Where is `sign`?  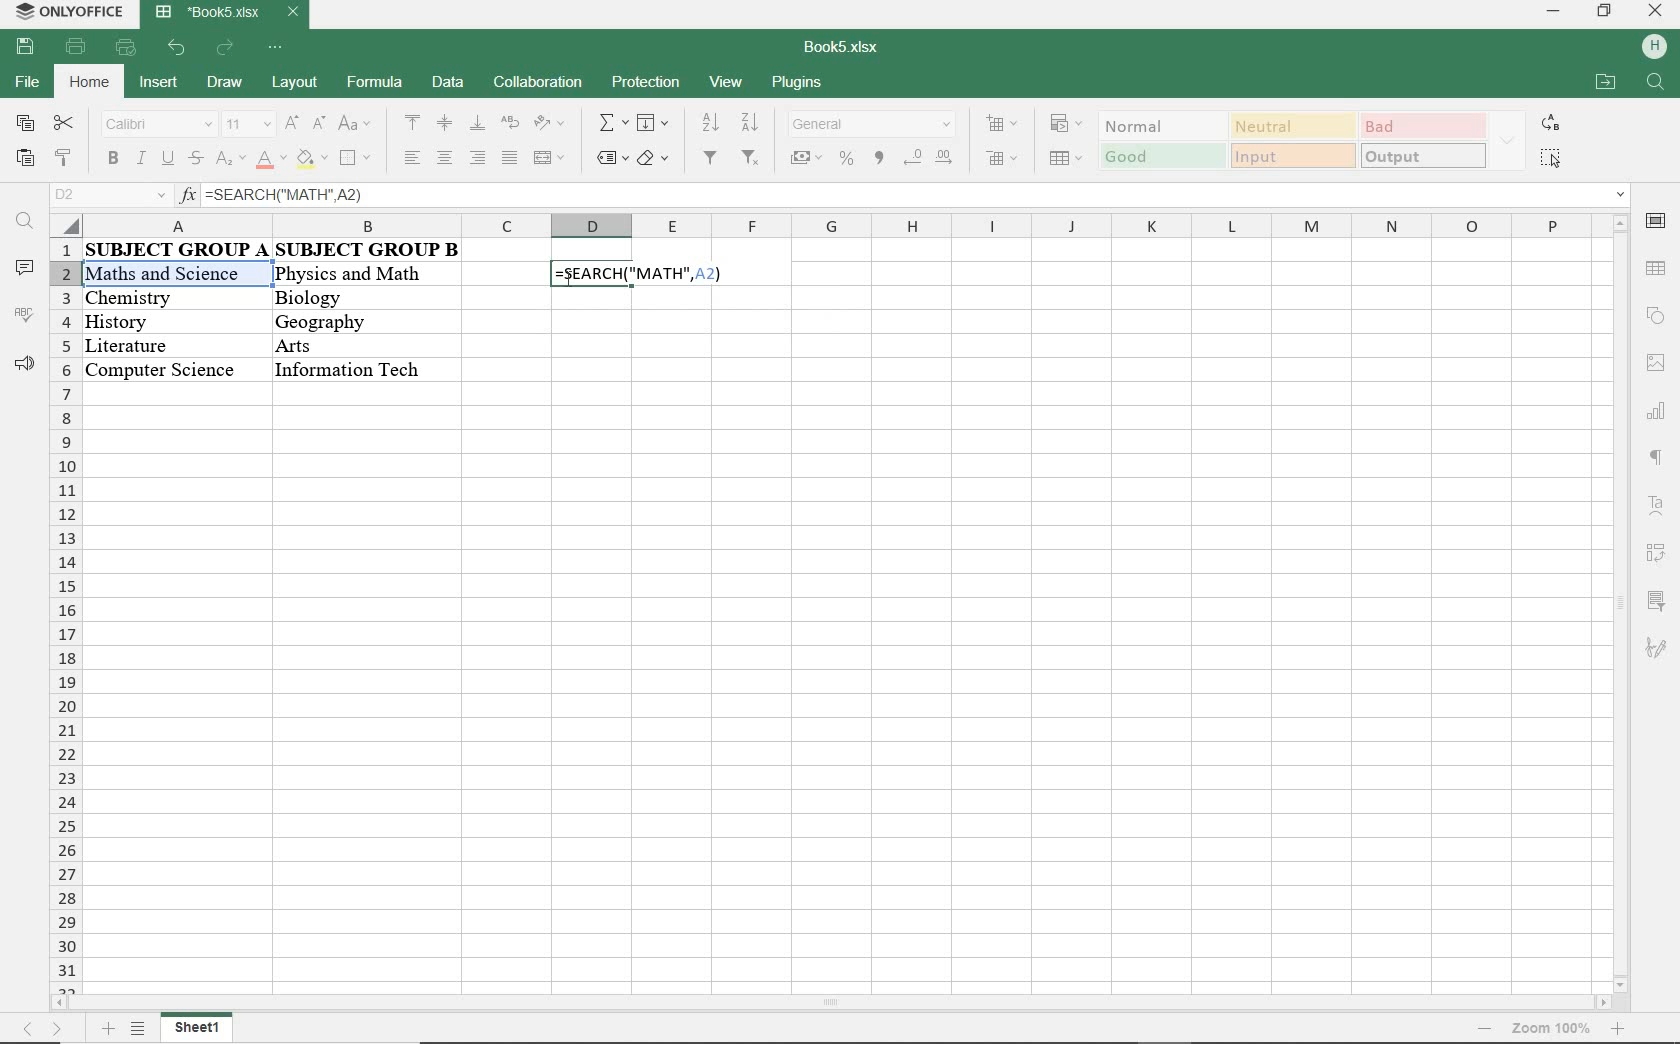
sign is located at coordinates (1655, 553).